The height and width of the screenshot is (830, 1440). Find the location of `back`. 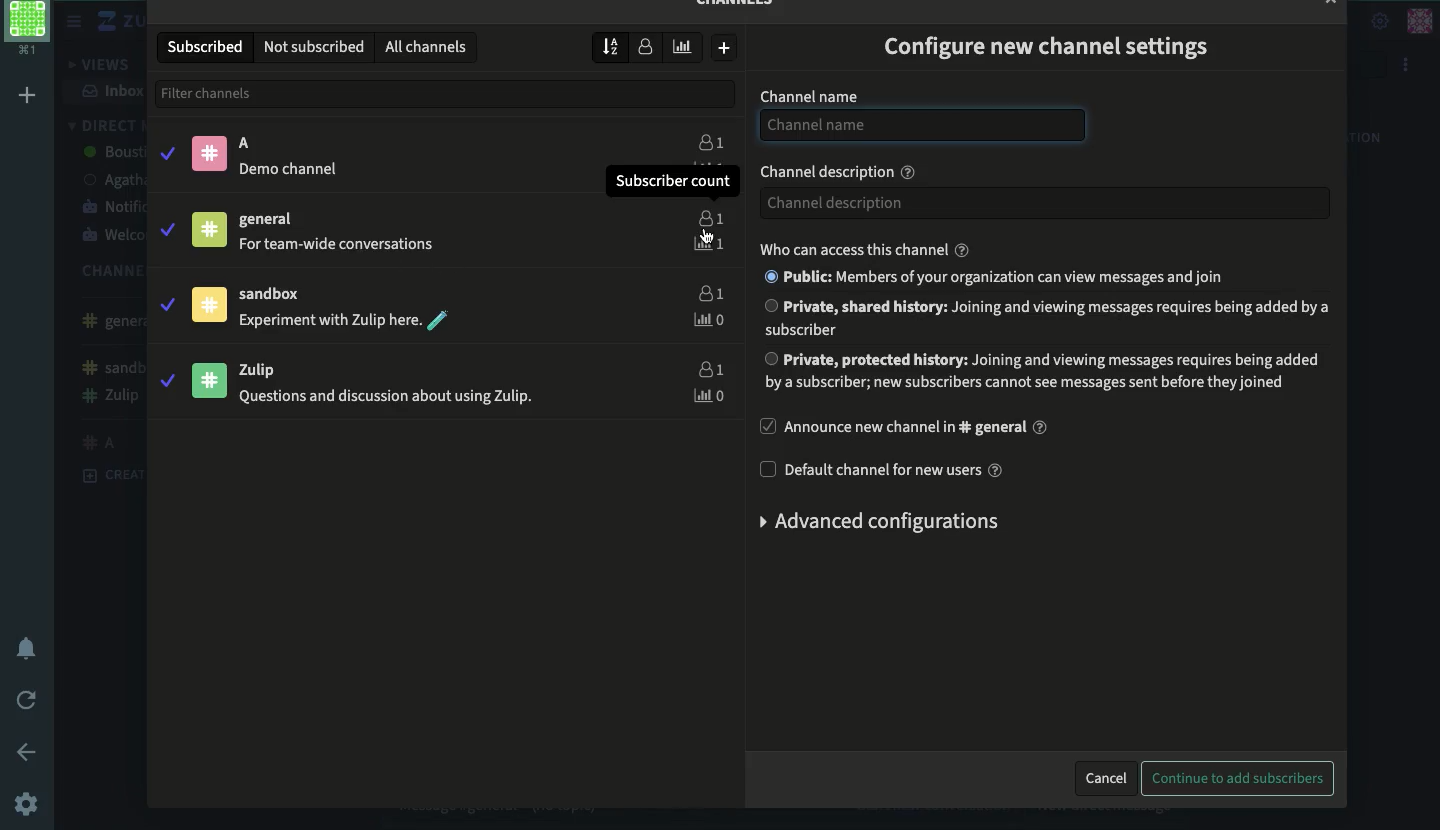

back is located at coordinates (31, 751).